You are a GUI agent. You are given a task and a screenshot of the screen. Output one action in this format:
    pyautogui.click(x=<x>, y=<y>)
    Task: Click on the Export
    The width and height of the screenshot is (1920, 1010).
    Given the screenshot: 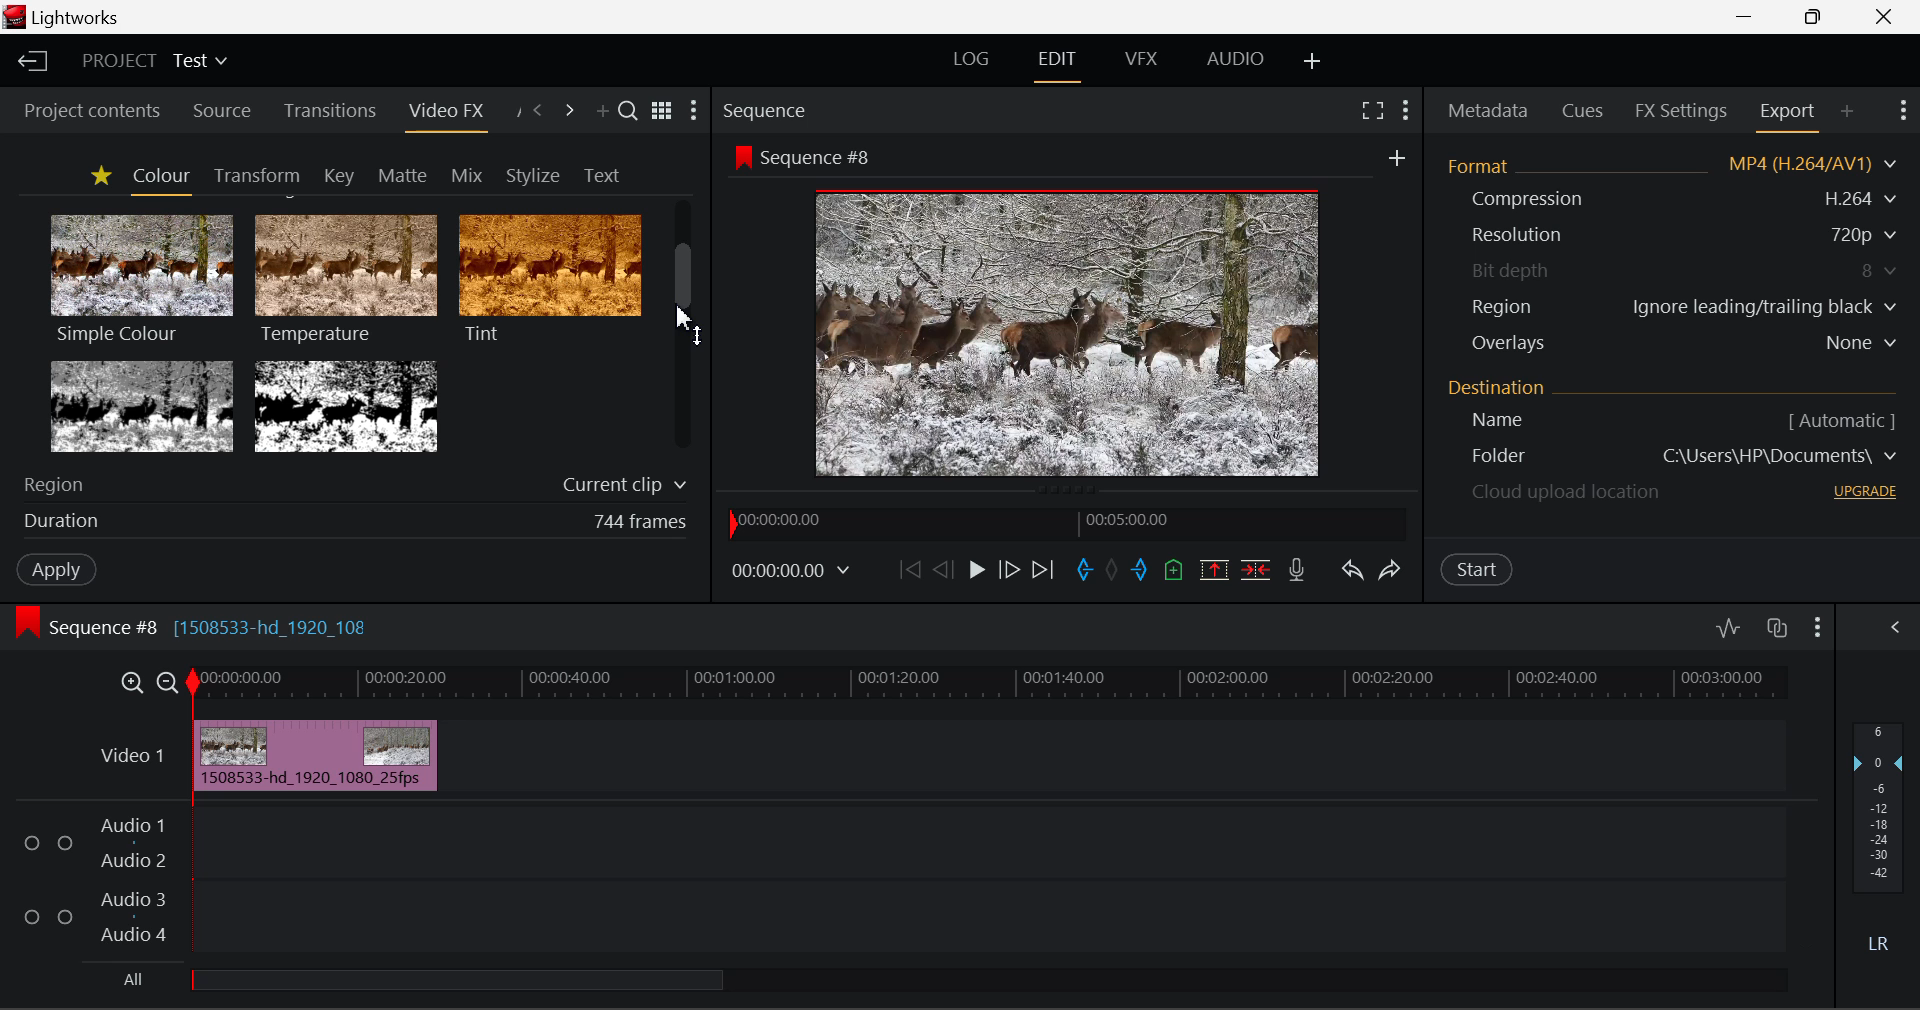 What is the action you would take?
    pyautogui.click(x=1789, y=117)
    